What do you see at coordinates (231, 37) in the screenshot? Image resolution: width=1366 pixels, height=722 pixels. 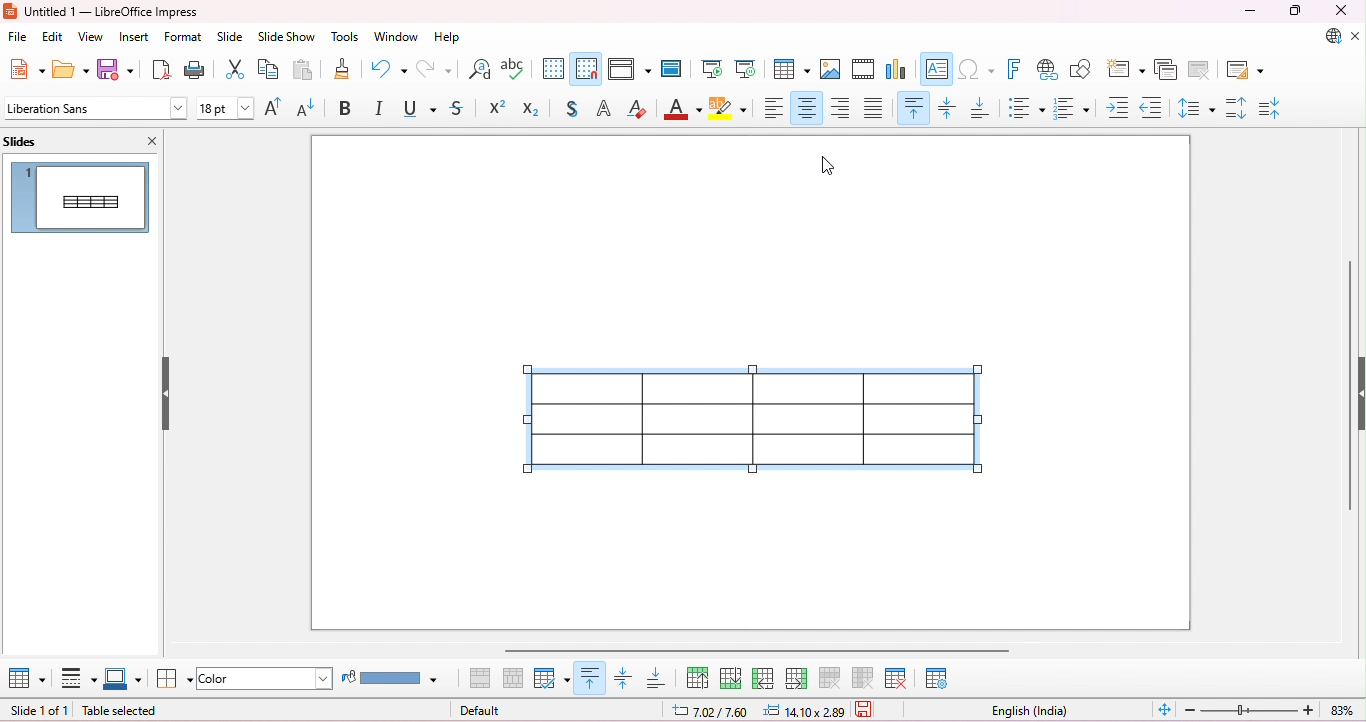 I see `slide` at bounding box center [231, 37].